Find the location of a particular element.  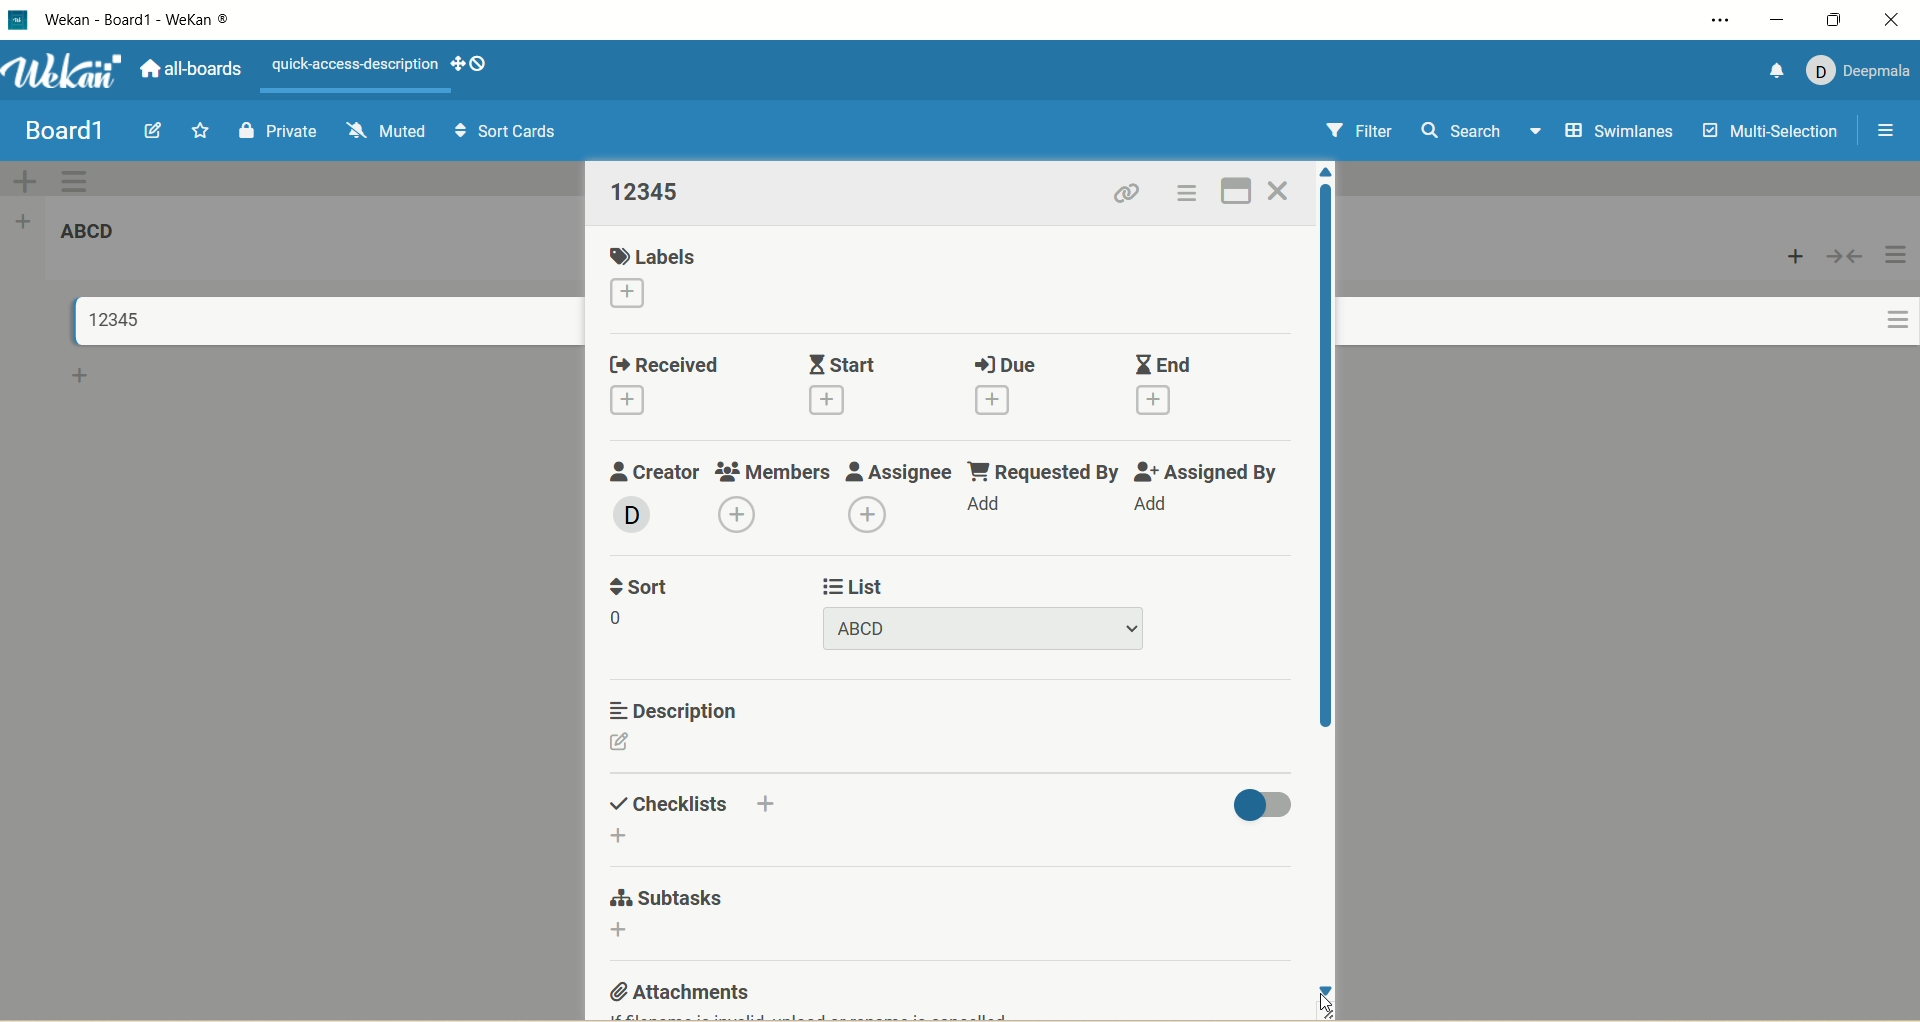

due is located at coordinates (1004, 363).